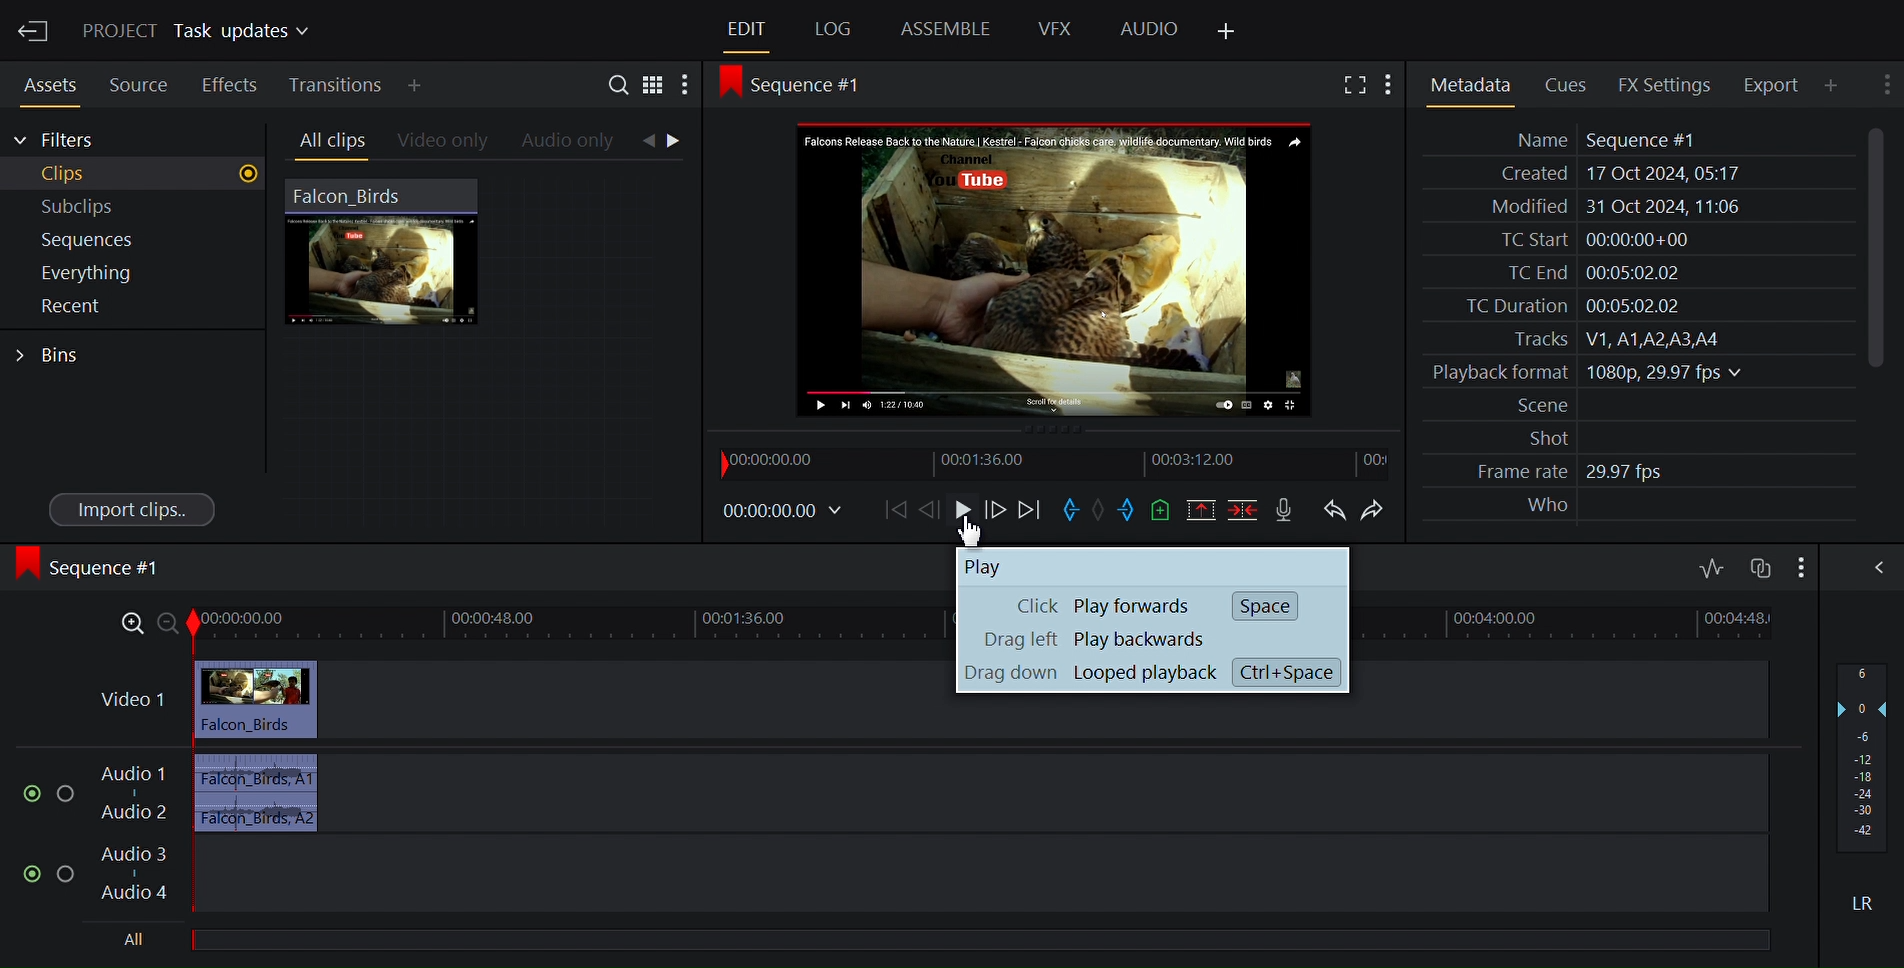 The width and height of the screenshot is (1904, 968). Describe the element at coordinates (1162, 510) in the screenshot. I see `Add cue` at that location.